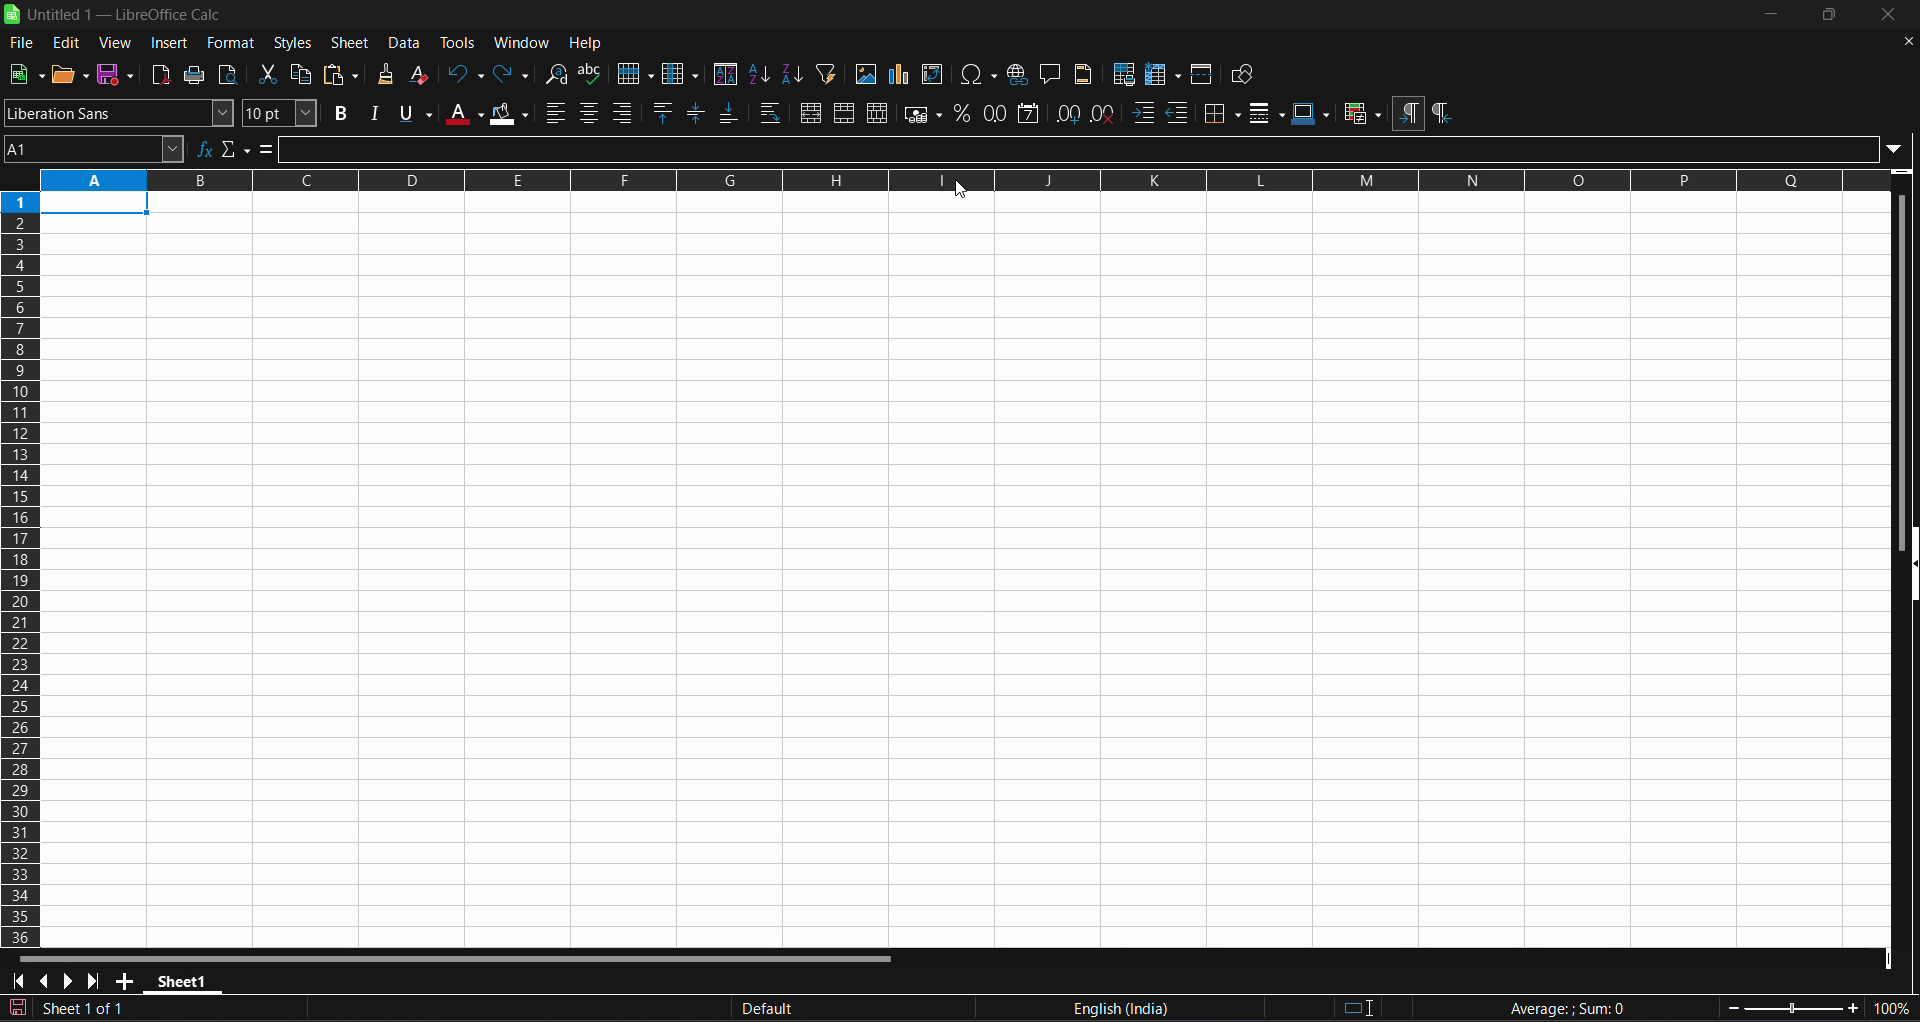 The width and height of the screenshot is (1920, 1022). Describe the element at coordinates (118, 113) in the screenshot. I see `font name` at that location.